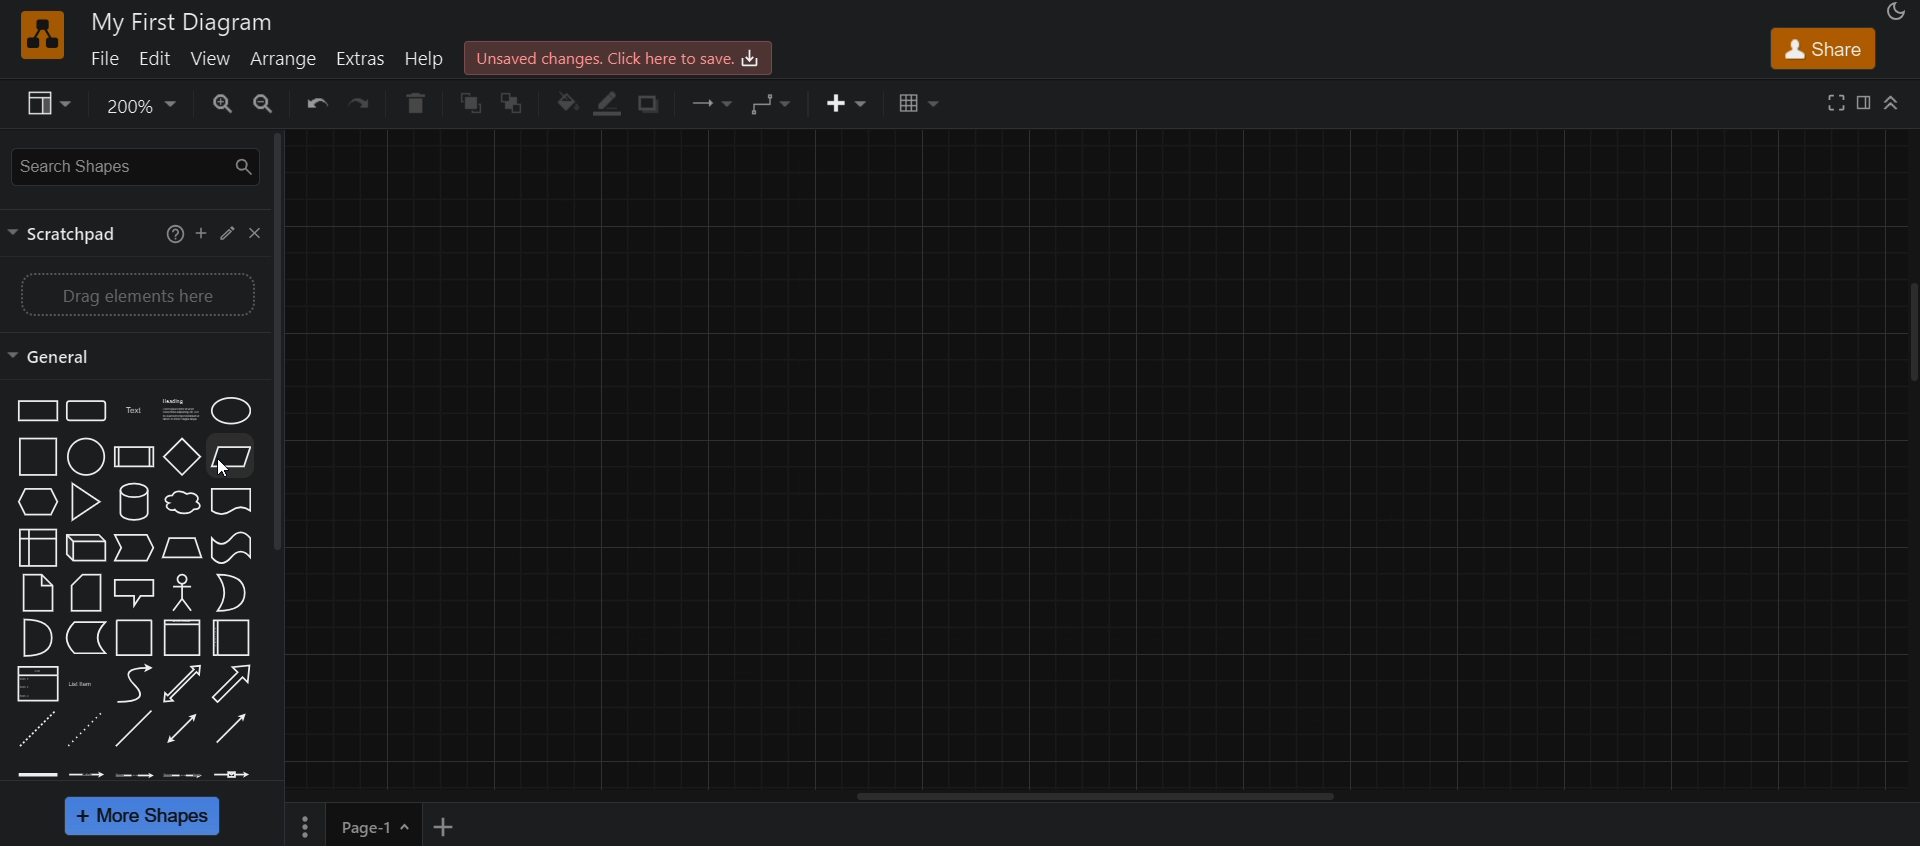 The height and width of the screenshot is (846, 1920). What do you see at coordinates (104, 58) in the screenshot?
I see `file` at bounding box center [104, 58].